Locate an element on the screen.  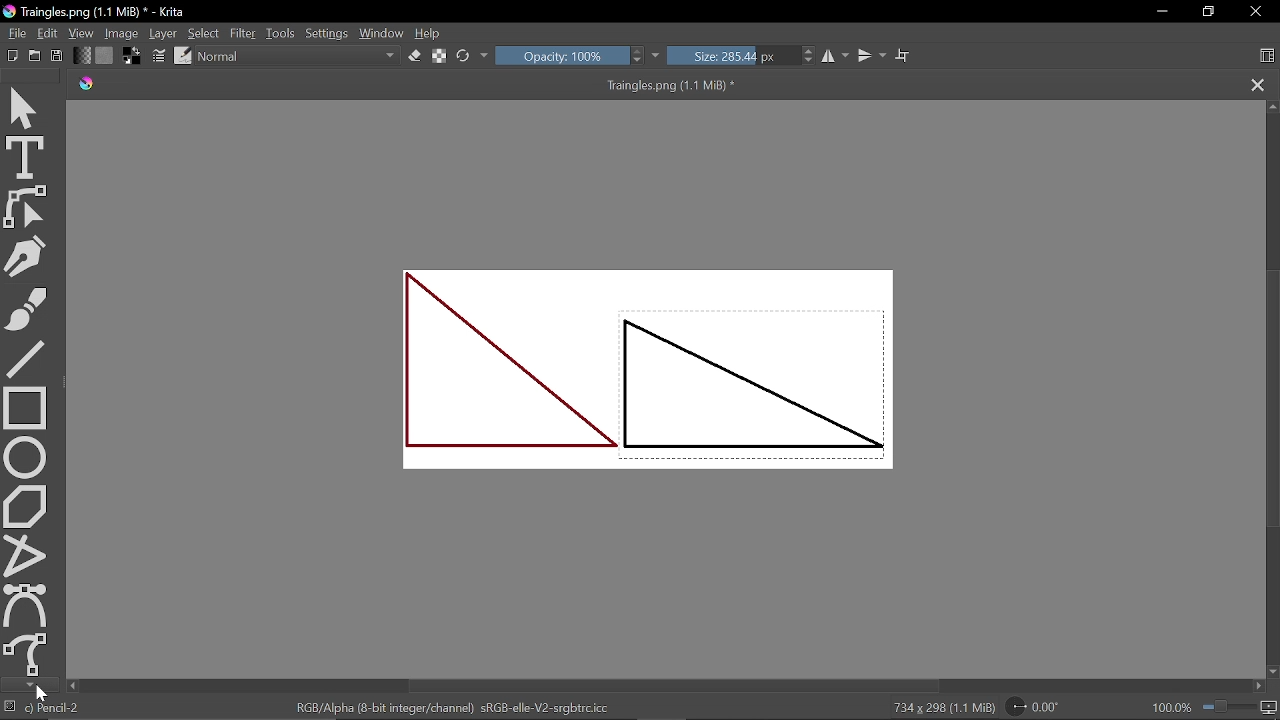
View is located at coordinates (83, 34).